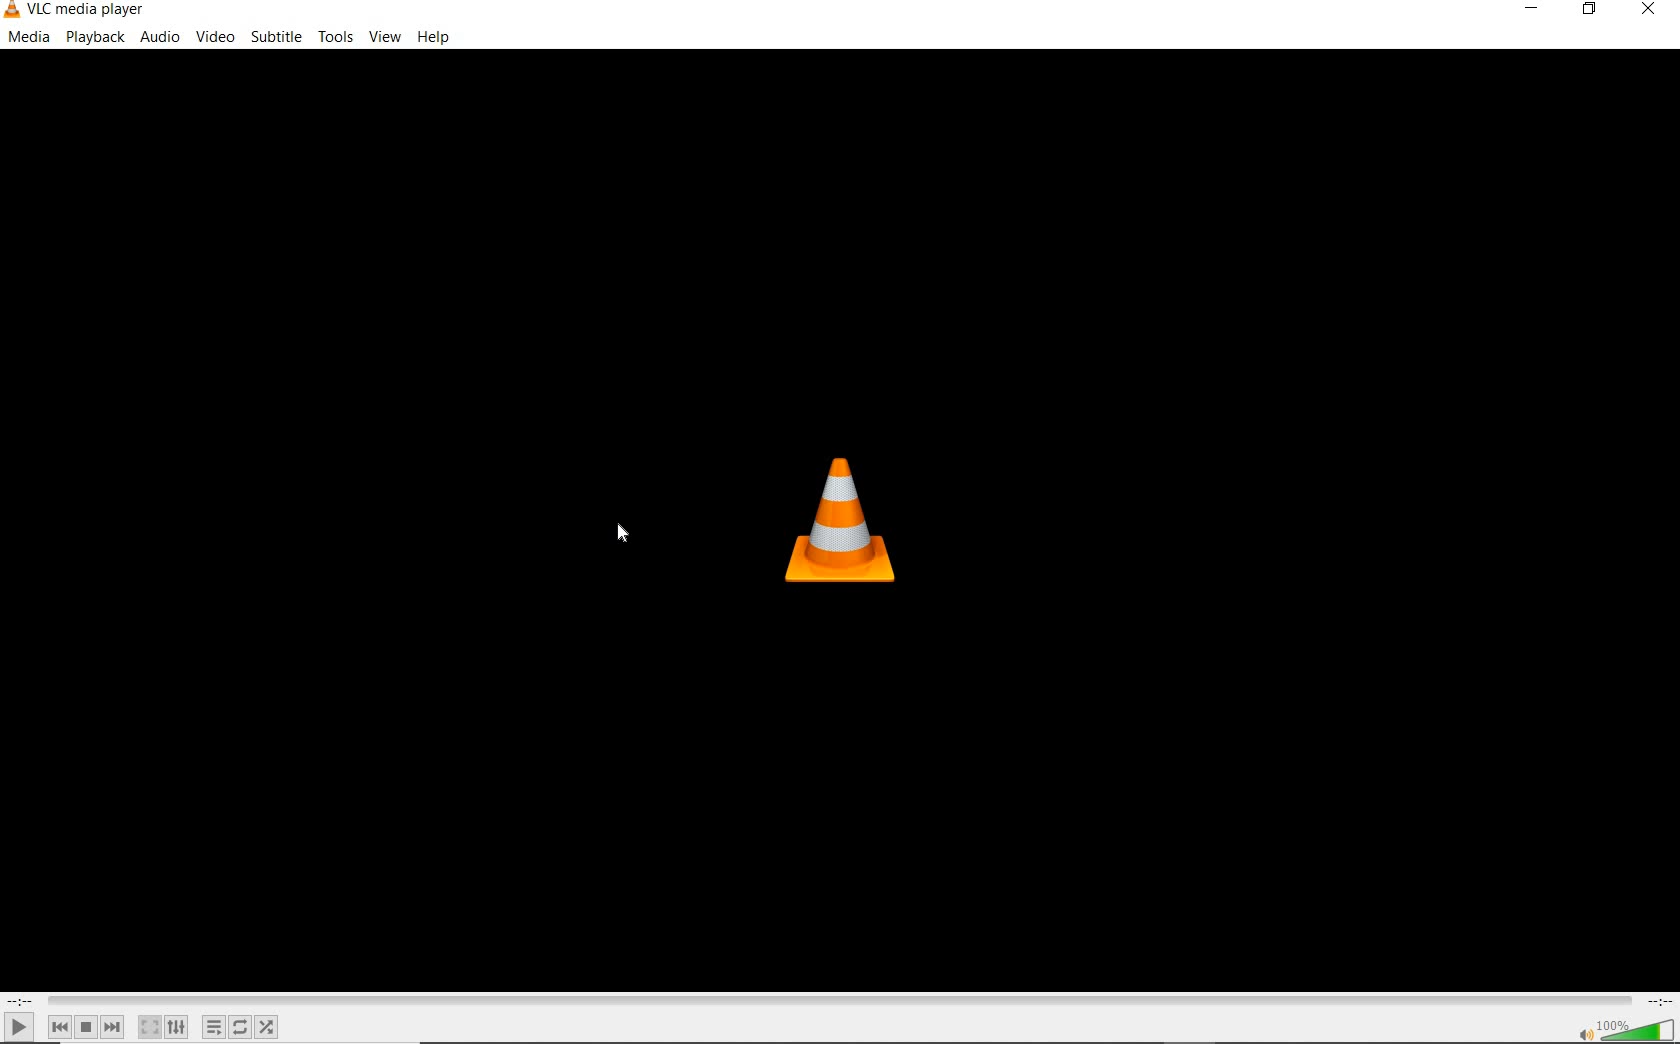  What do you see at coordinates (20, 1001) in the screenshot?
I see `elapsed time` at bounding box center [20, 1001].